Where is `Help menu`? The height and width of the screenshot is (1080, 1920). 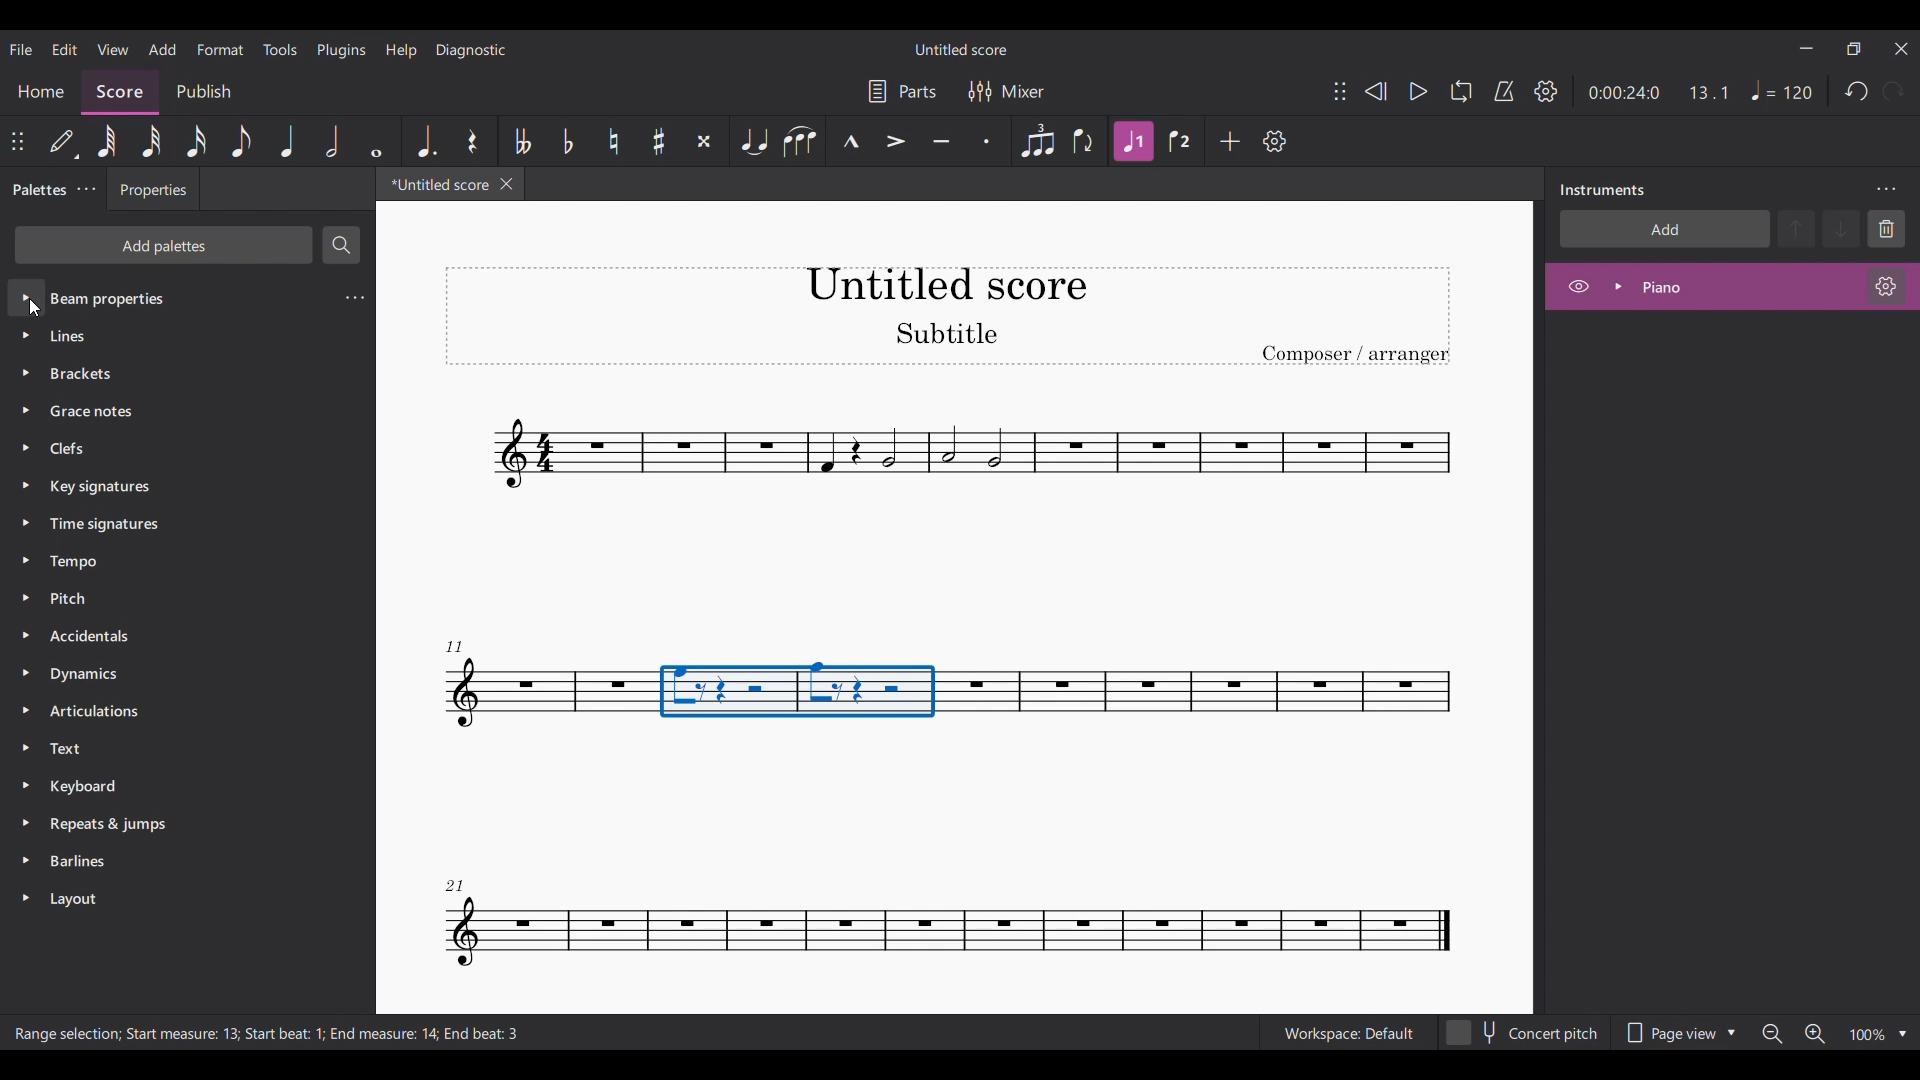
Help menu is located at coordinates (401, 51).